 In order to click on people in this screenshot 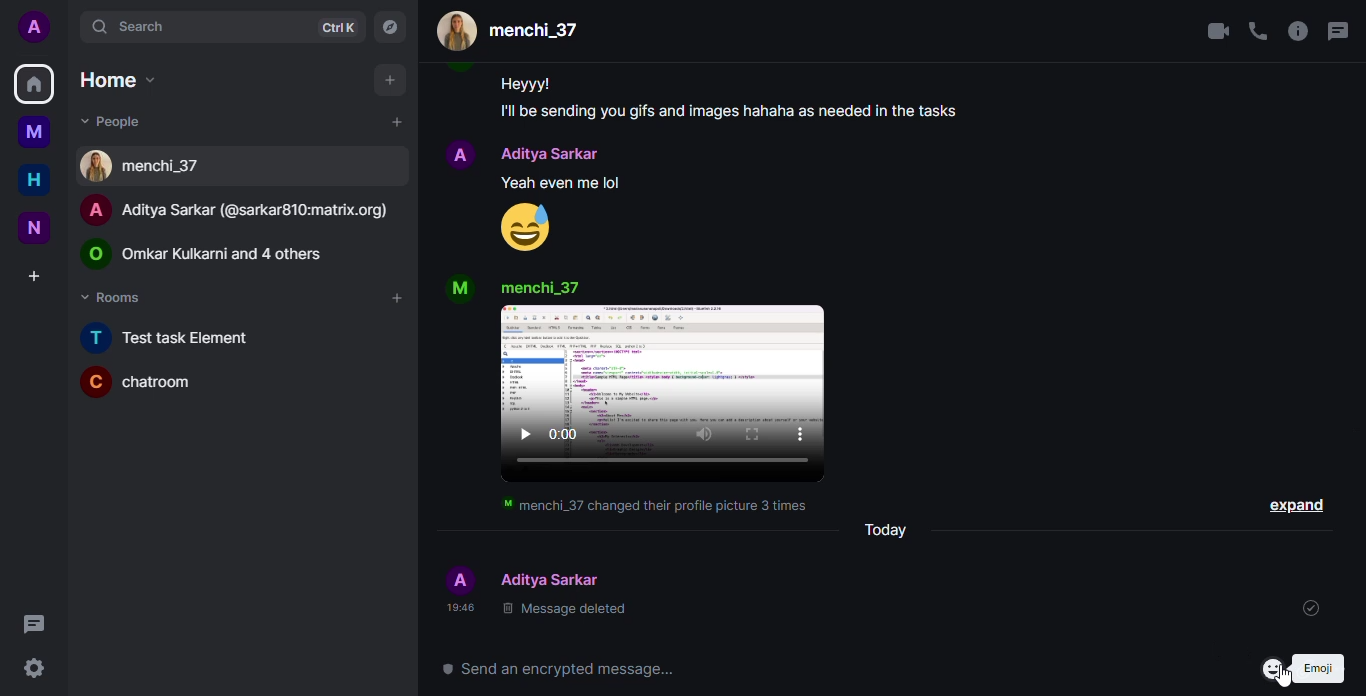, I will do `click(215, 251)`.